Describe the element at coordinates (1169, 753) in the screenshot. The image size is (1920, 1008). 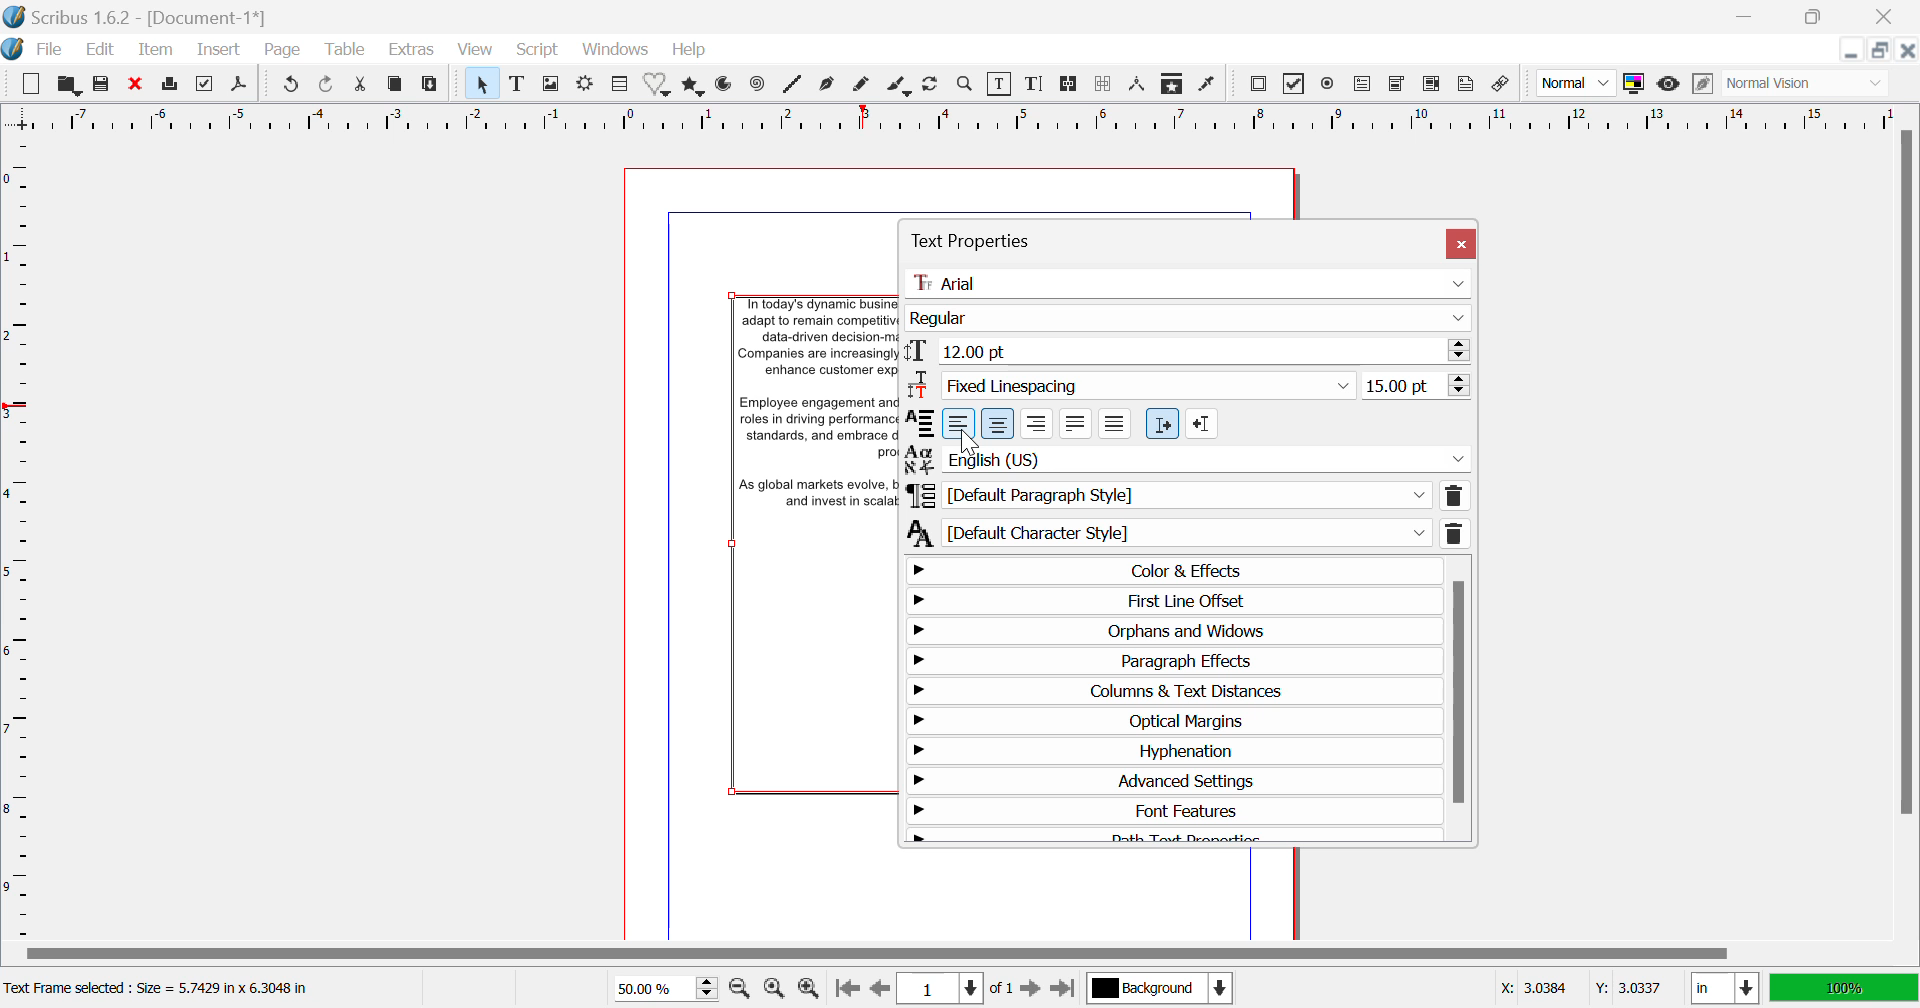
I see `Hyphenation` at that location.